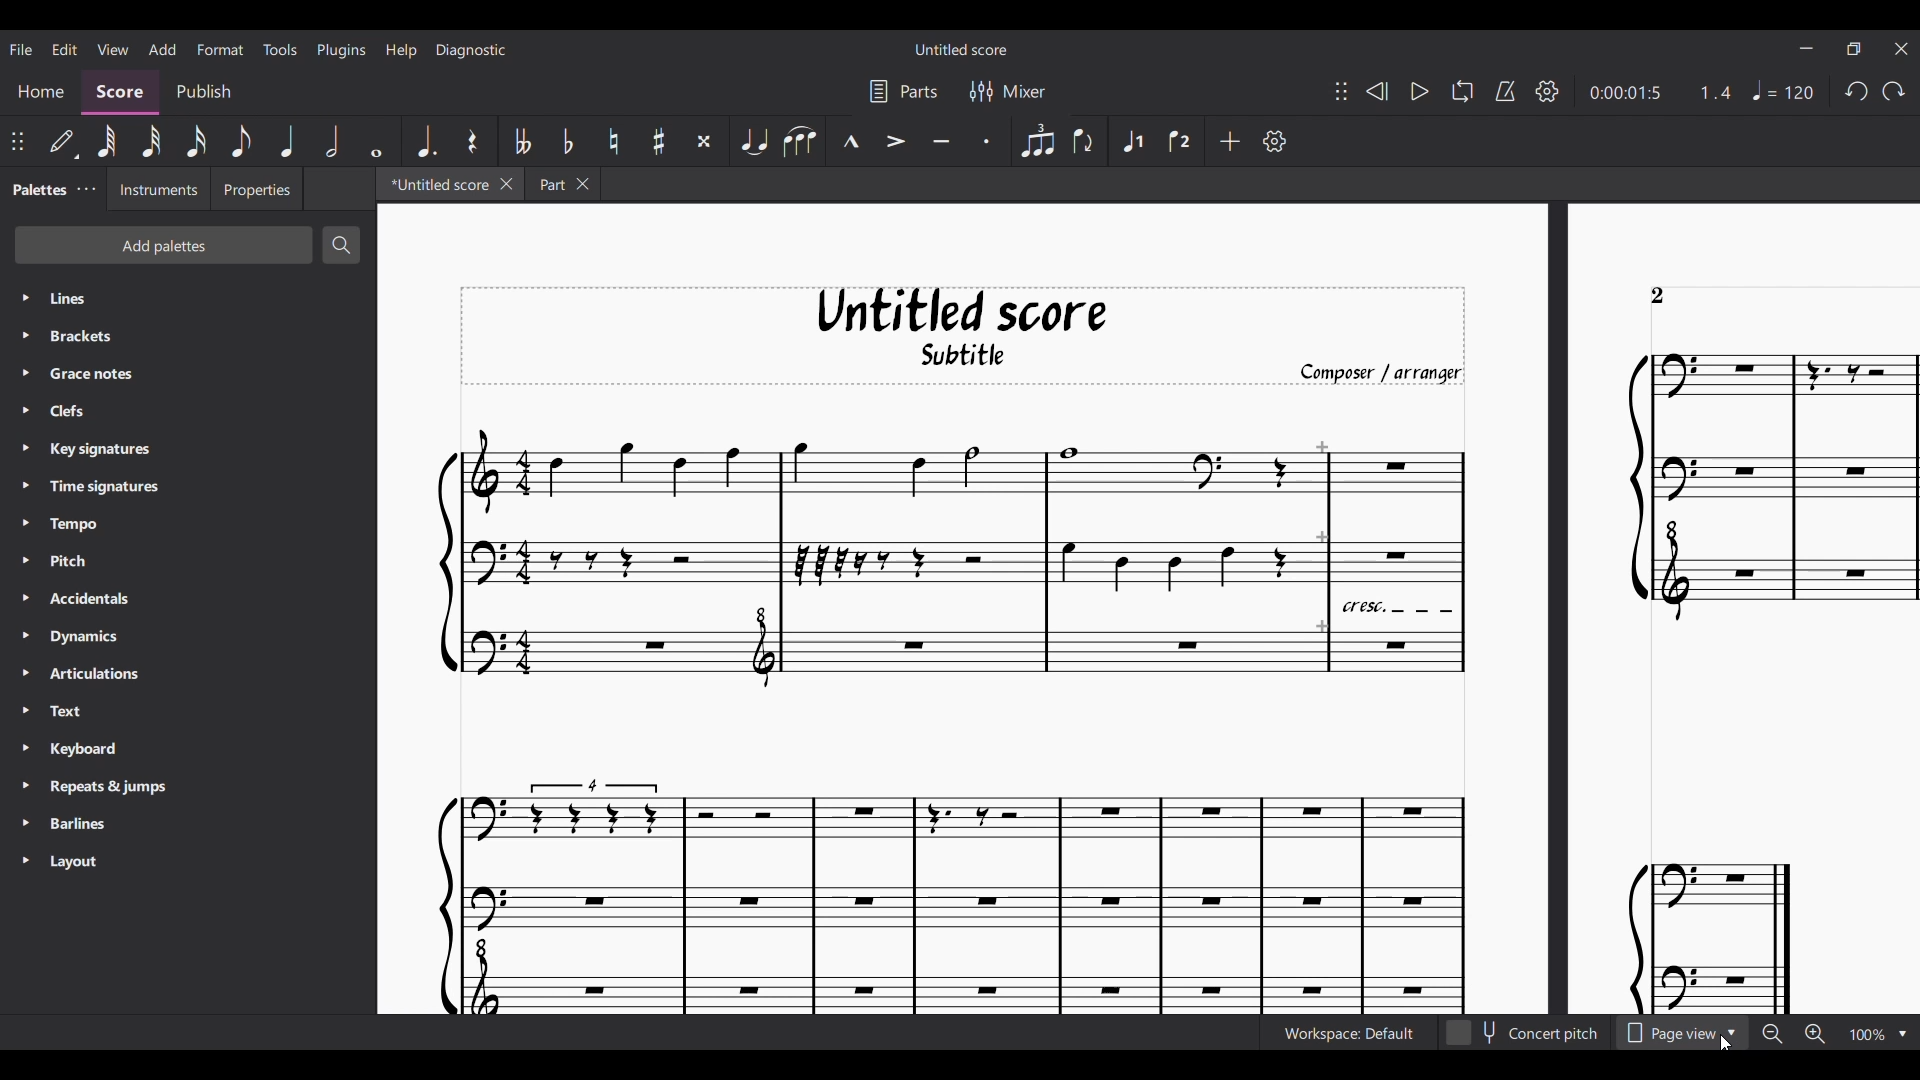 The image size is (1920, 1080). Describe the element at coordinates (1377, 92) in the screenshot. I see `Rewind` at that location.